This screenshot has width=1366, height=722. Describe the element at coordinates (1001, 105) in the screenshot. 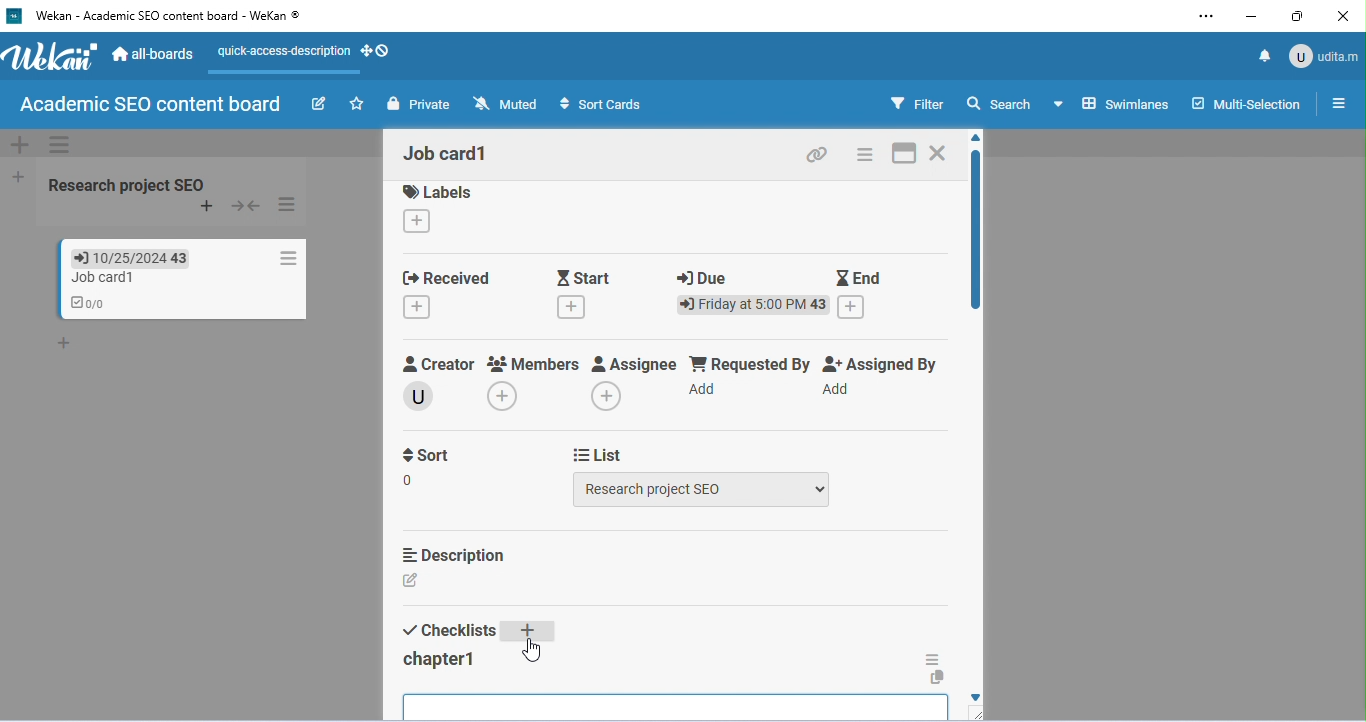

I see `search` at that location.